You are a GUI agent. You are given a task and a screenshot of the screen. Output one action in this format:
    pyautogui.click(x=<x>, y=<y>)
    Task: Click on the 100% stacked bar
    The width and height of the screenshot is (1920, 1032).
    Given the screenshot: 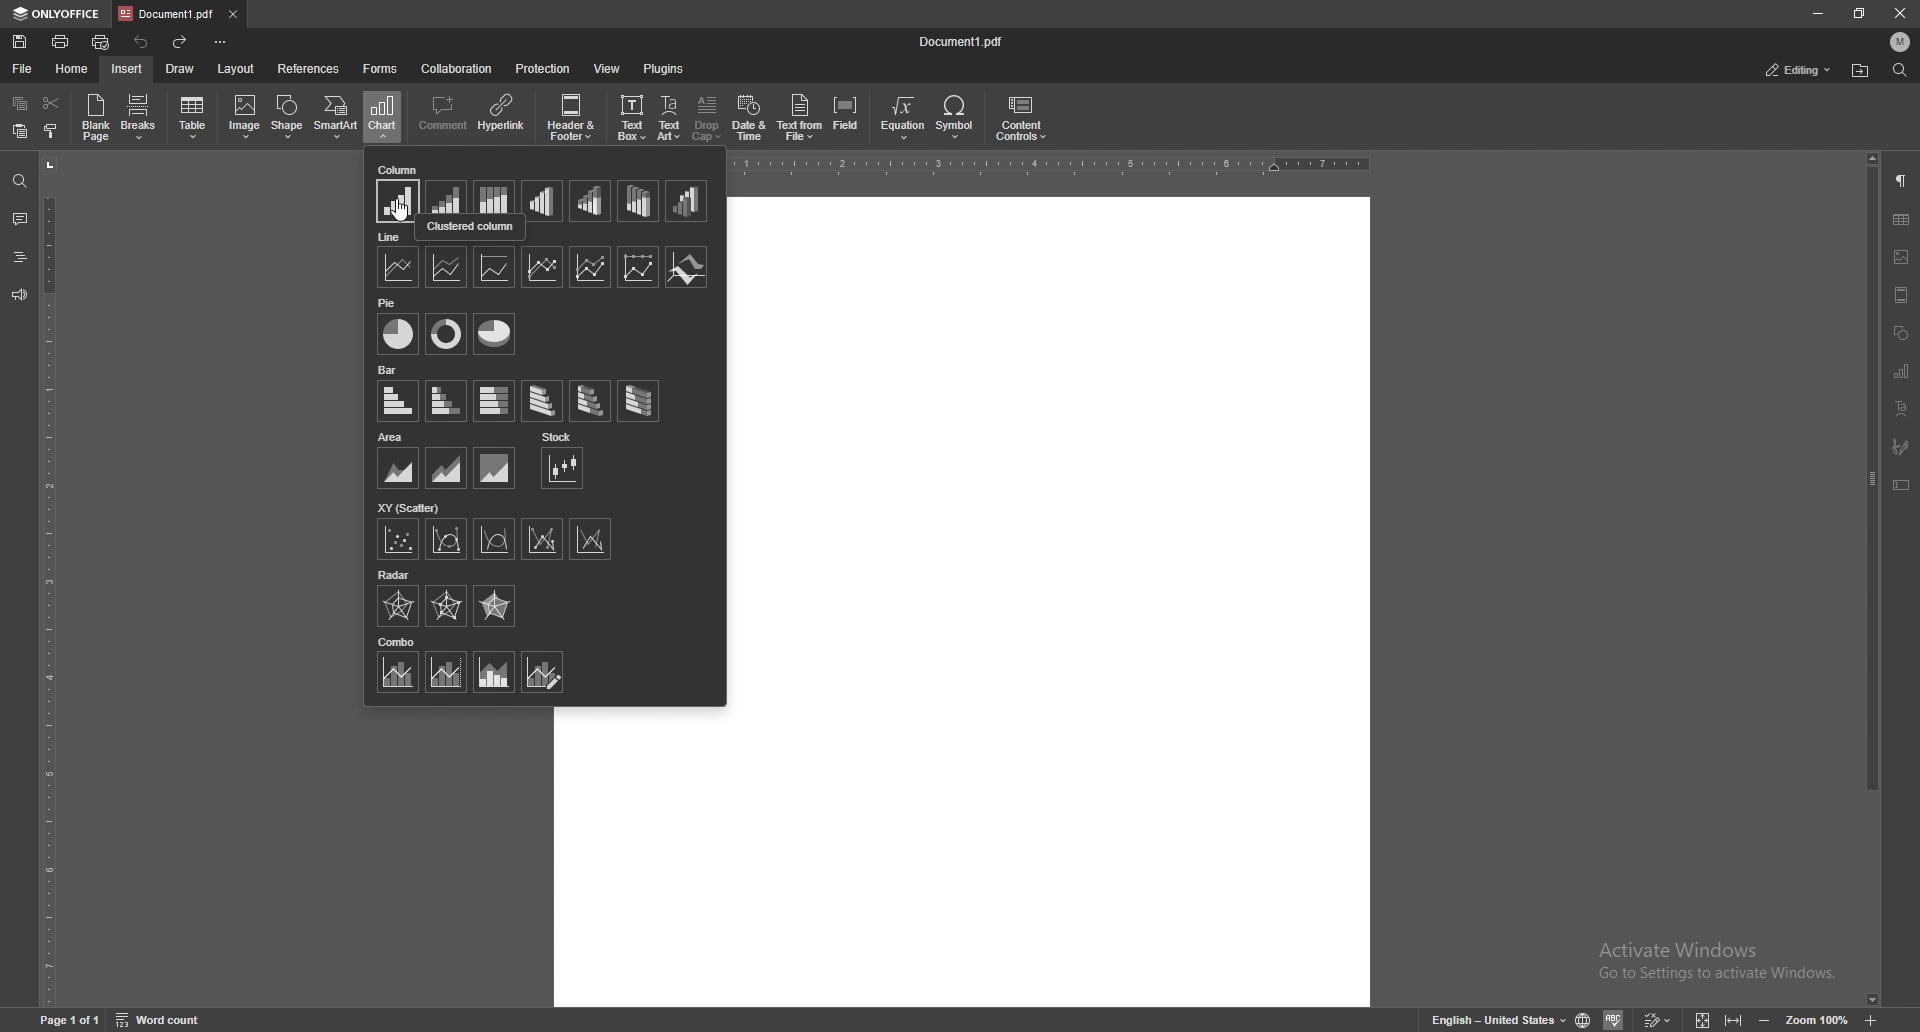 What is the action you would take?
    pyautogui.click(x=494, y=402)
    